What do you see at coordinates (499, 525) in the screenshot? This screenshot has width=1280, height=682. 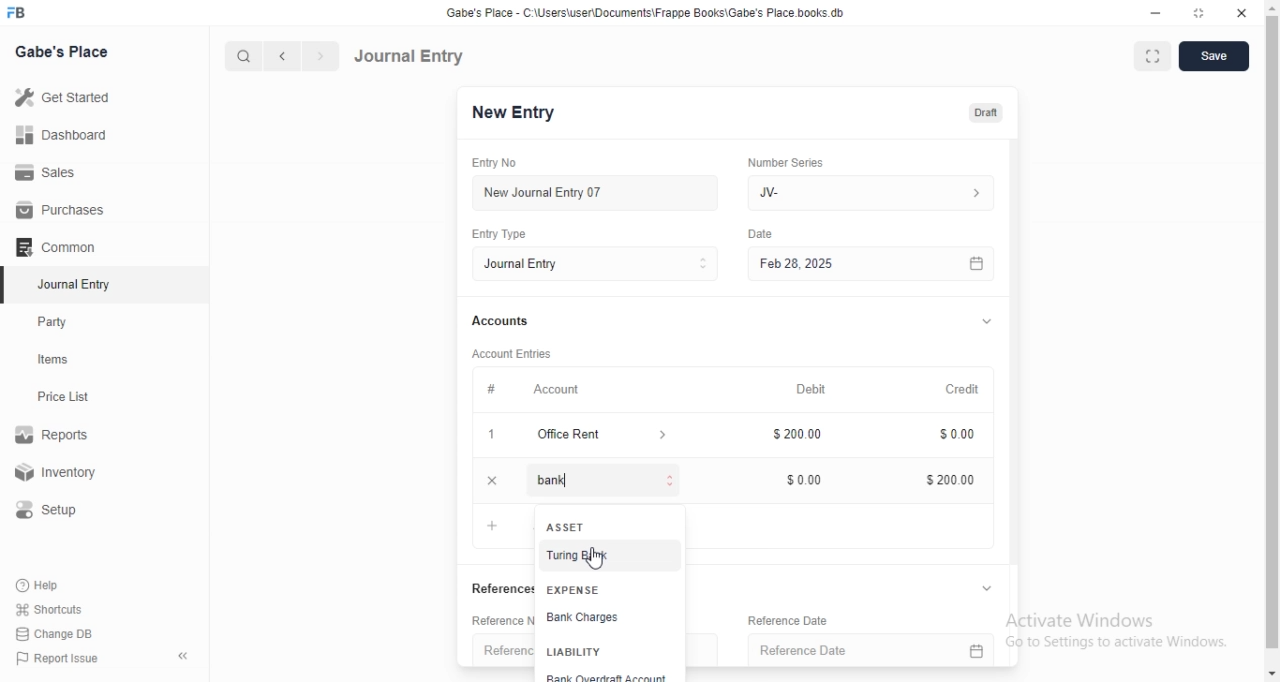 I see `+ Add row` at bounding box center [499, 525].